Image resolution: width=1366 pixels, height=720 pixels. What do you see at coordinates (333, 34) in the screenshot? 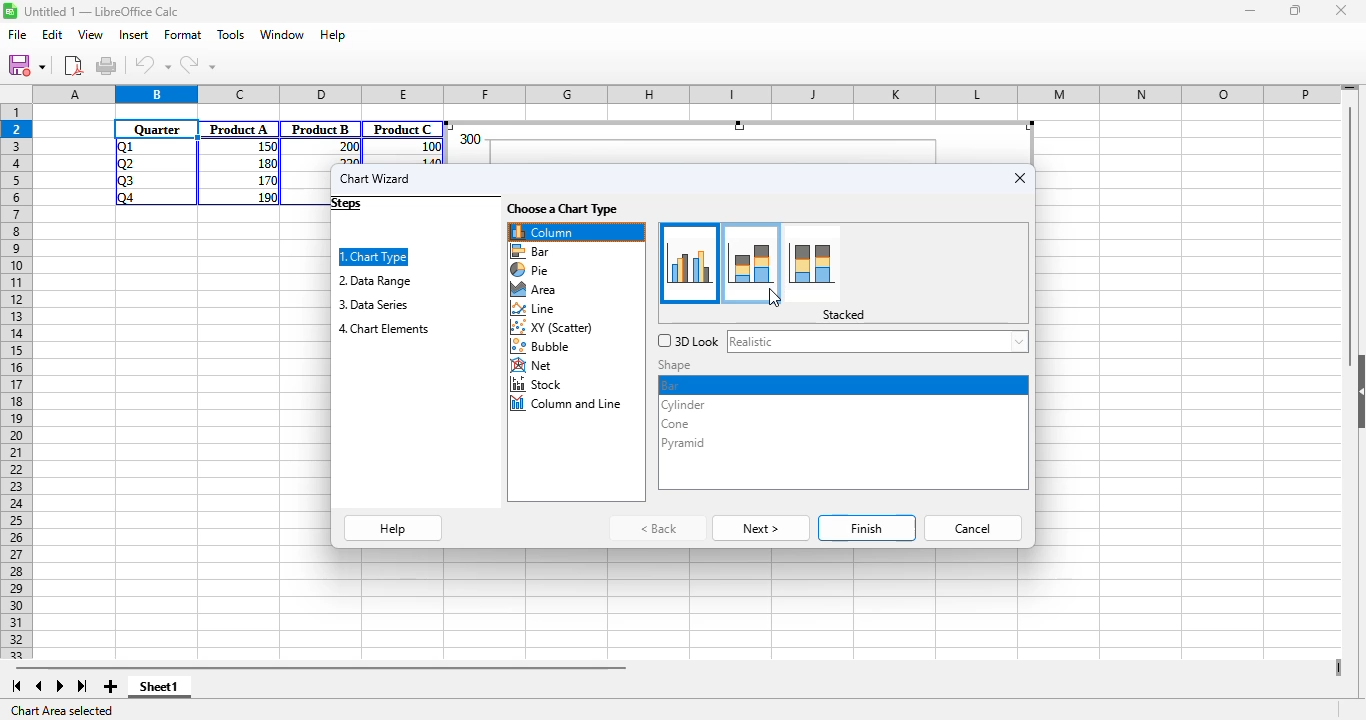
I see `help` at bounding box center [333, 34].